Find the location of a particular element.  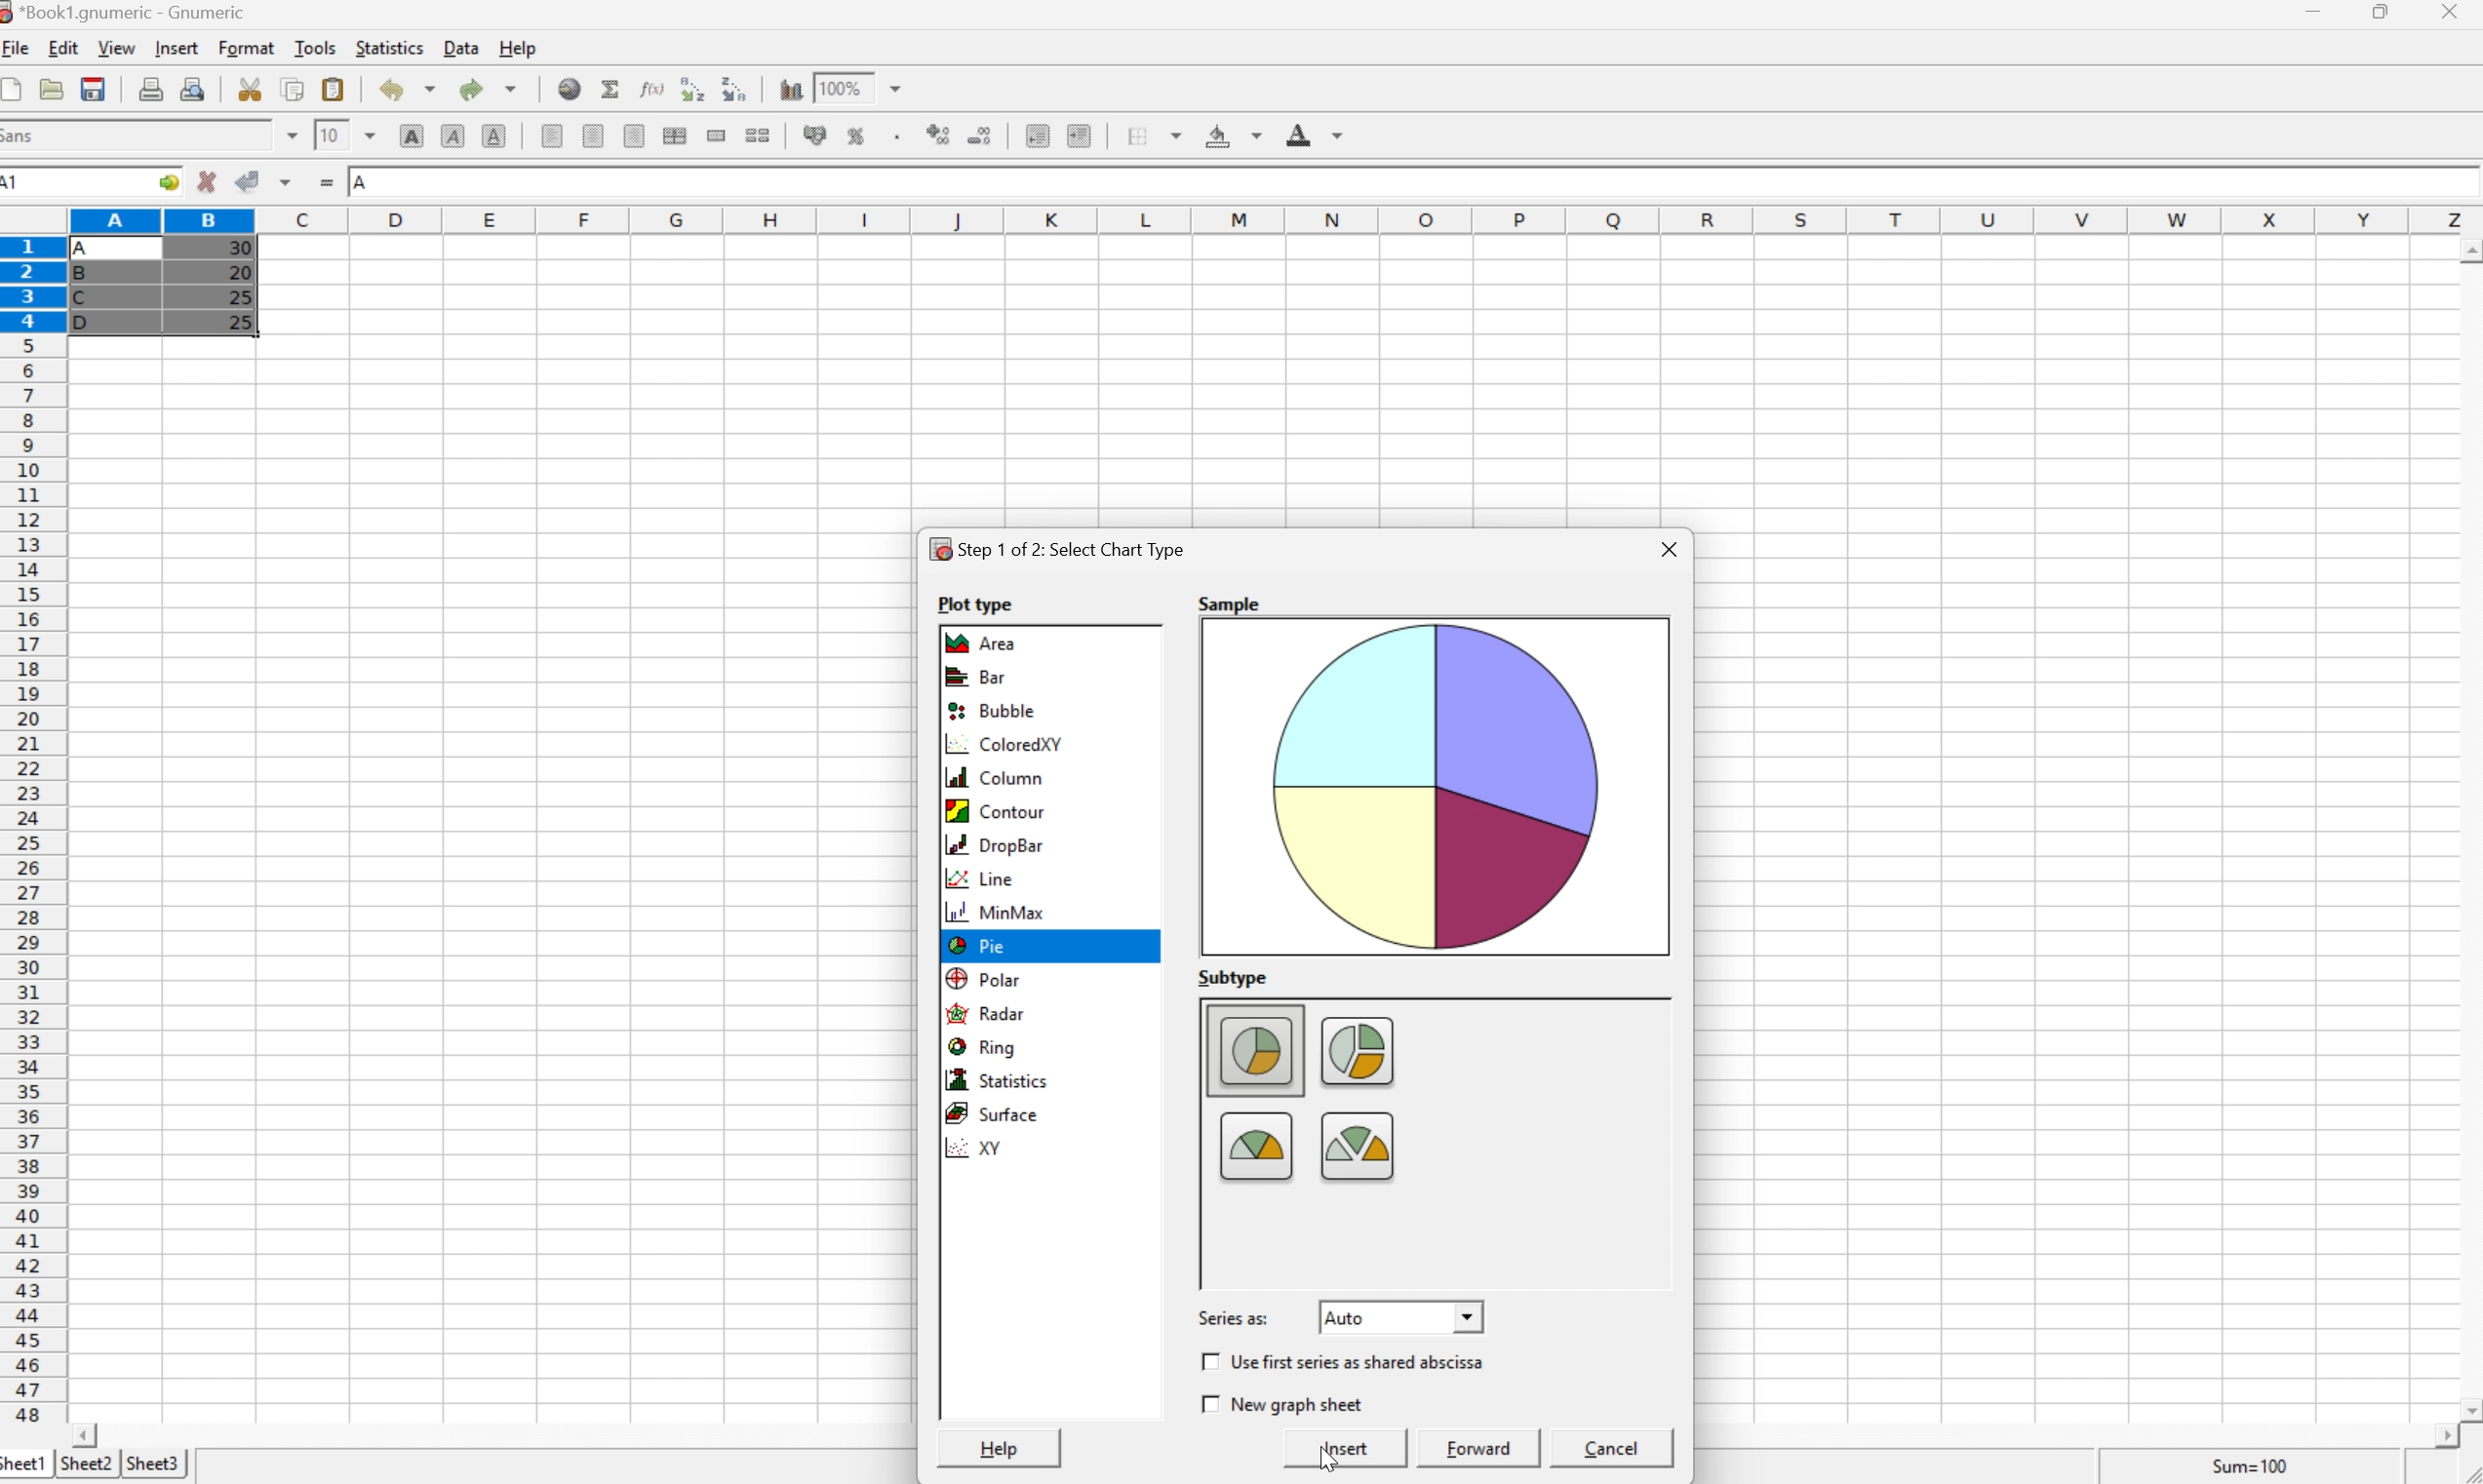

Tools is located at coordinates (315, 48).